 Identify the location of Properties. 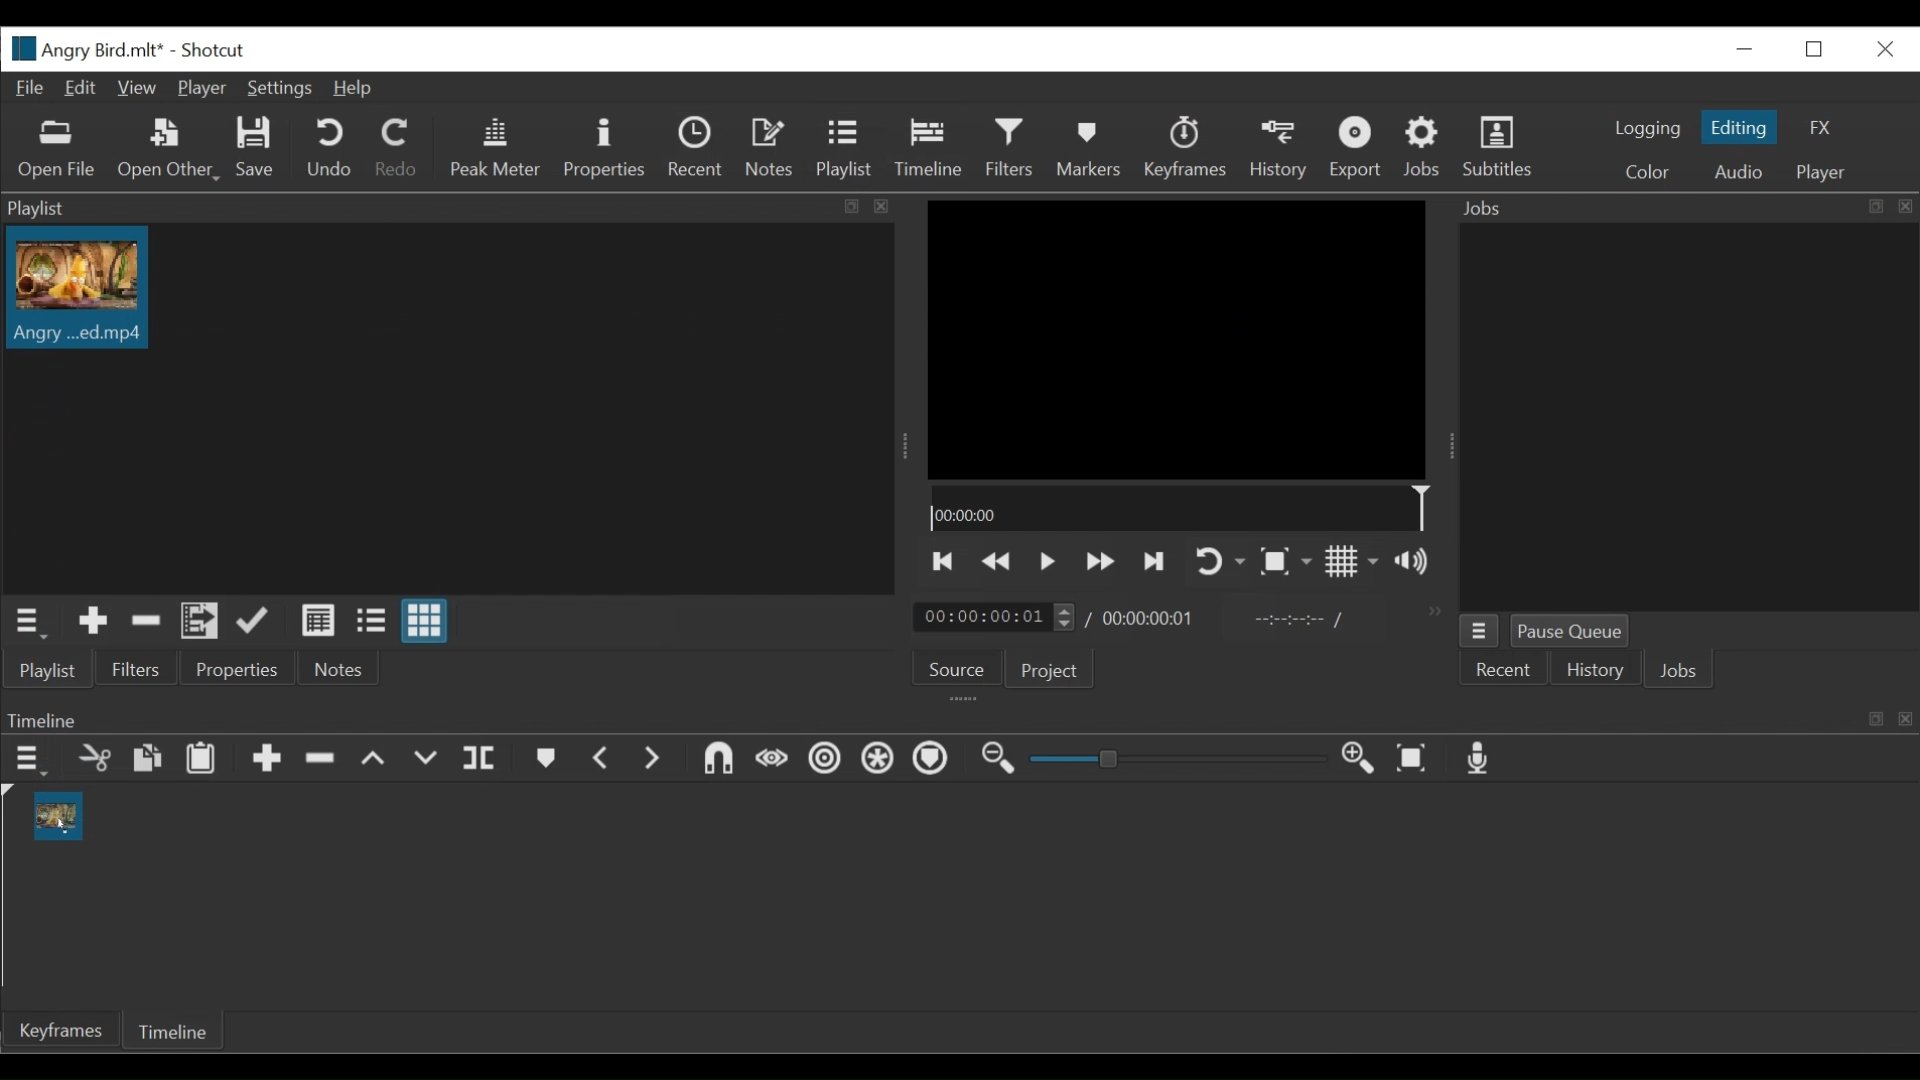
(608, 148).